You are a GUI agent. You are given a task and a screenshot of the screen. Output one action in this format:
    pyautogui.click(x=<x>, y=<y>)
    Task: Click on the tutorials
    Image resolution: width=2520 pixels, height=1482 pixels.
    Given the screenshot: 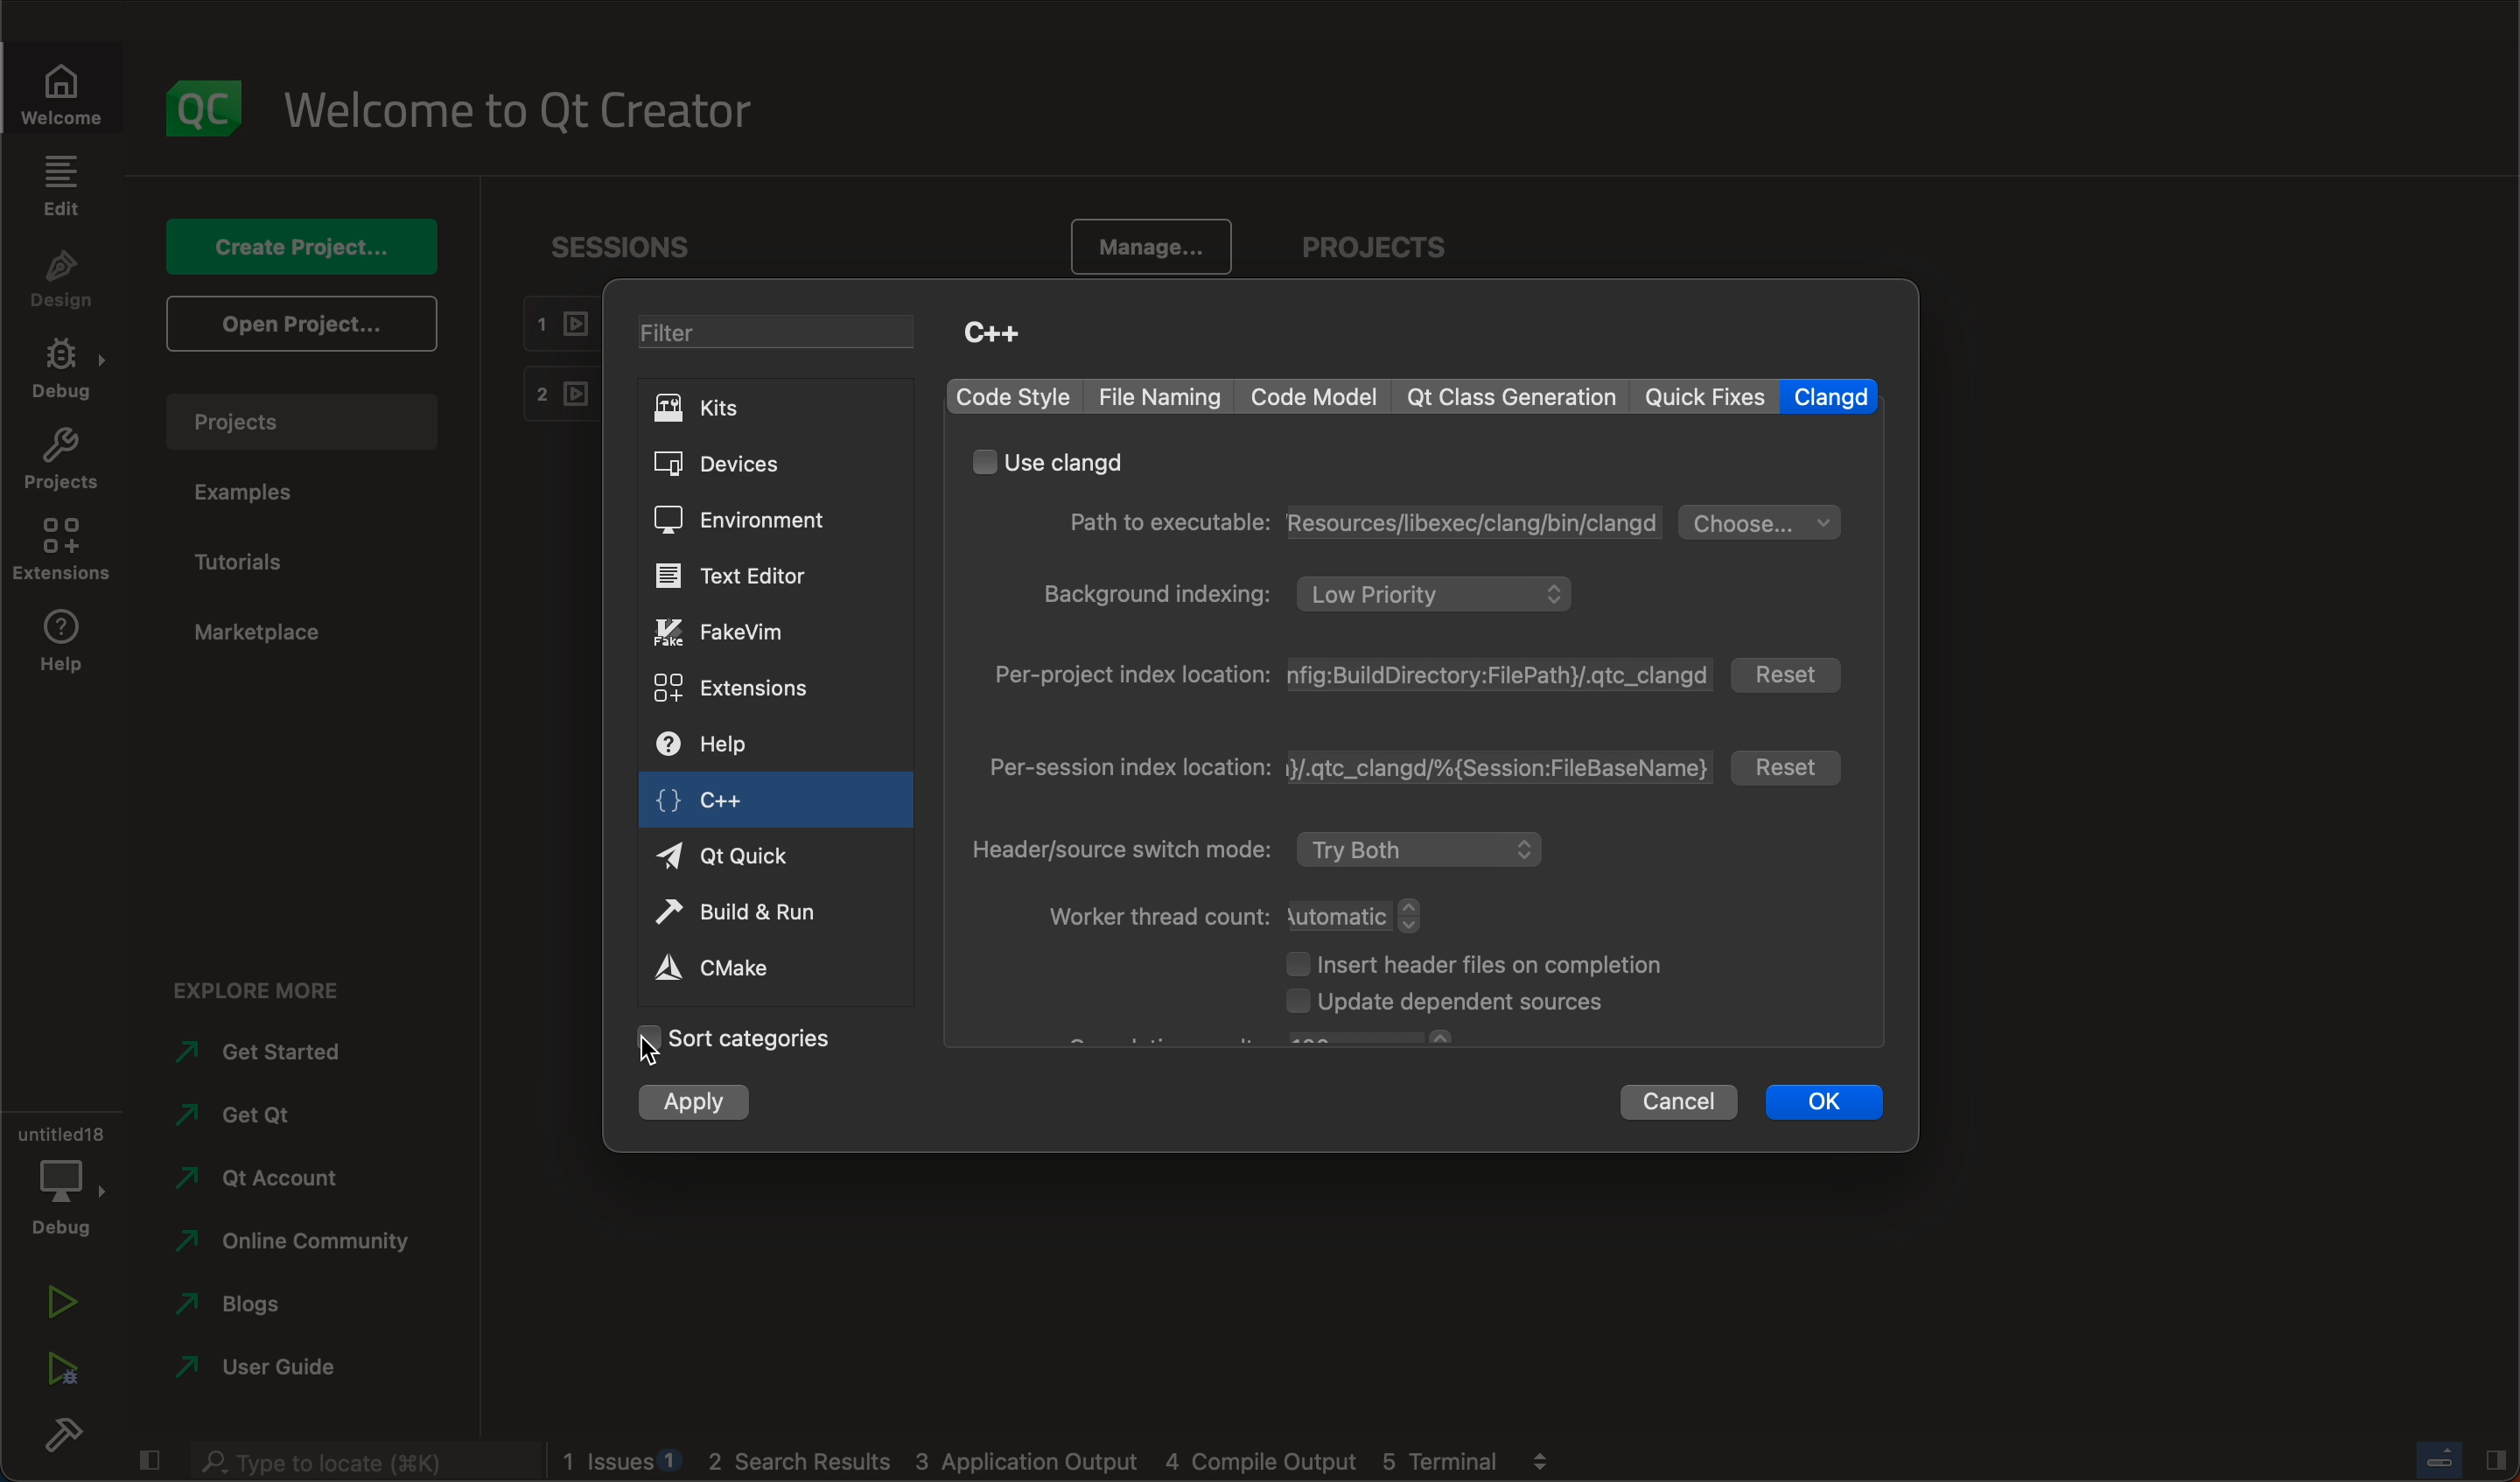 What is the action you would take?
    pyautogui.click(x=273, y=560)
    